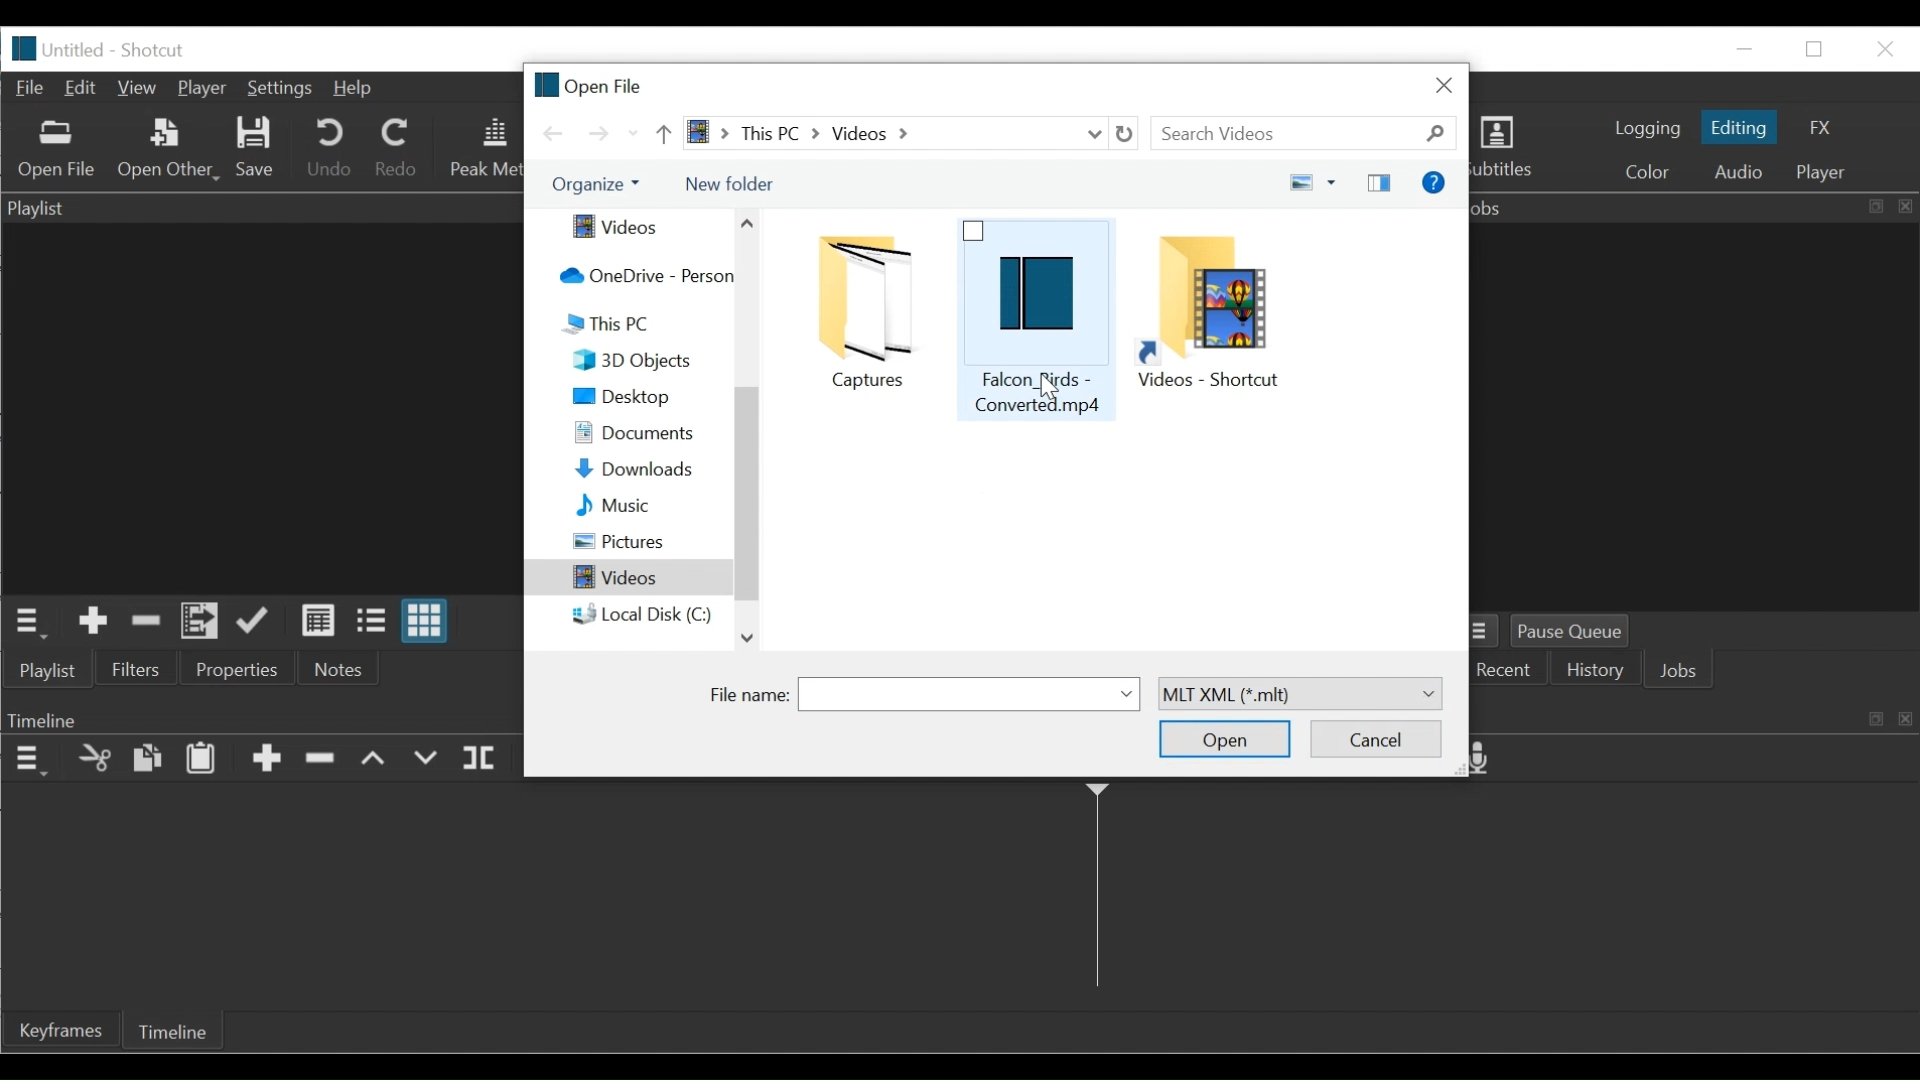  What do you see at coordinates (1309, 134) in the screenshot?
I see `Search` at bounding box center [1309, 134].